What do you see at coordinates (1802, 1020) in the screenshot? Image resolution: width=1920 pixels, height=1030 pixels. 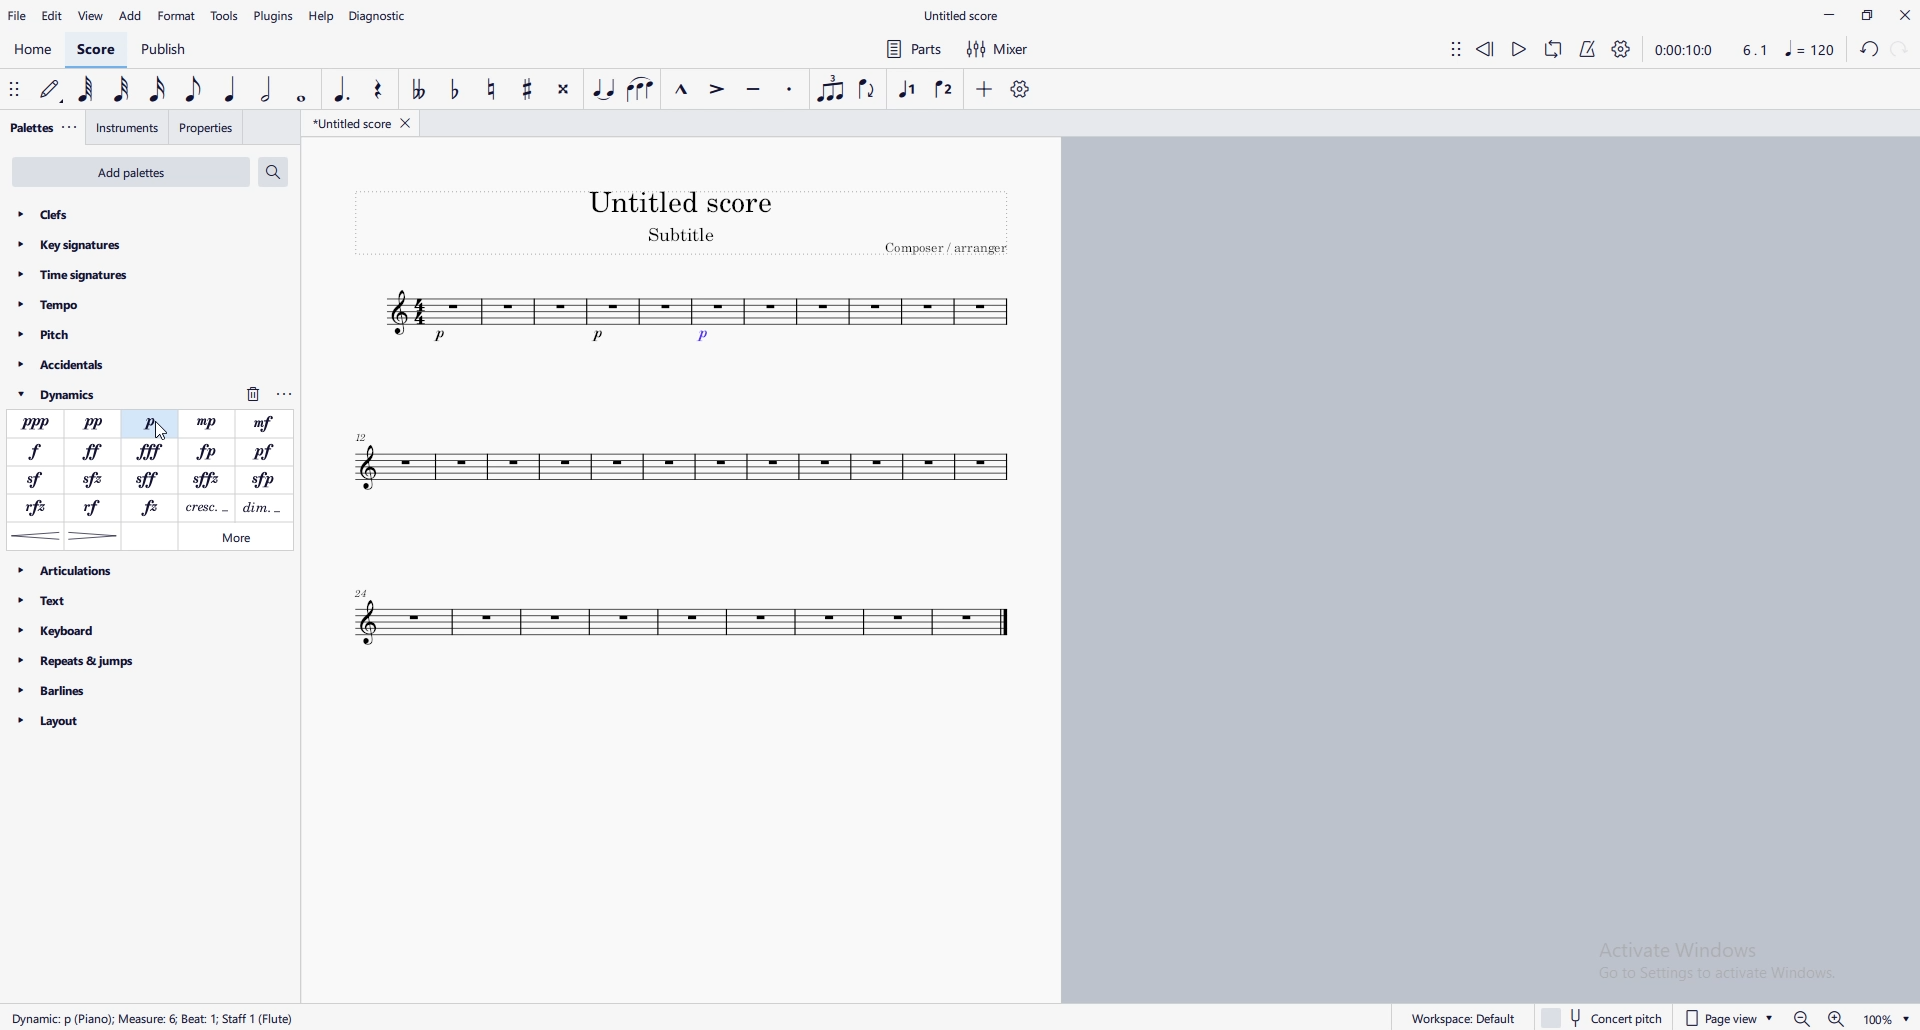 I see `zoom out` at bounding box center [1802, 1020].